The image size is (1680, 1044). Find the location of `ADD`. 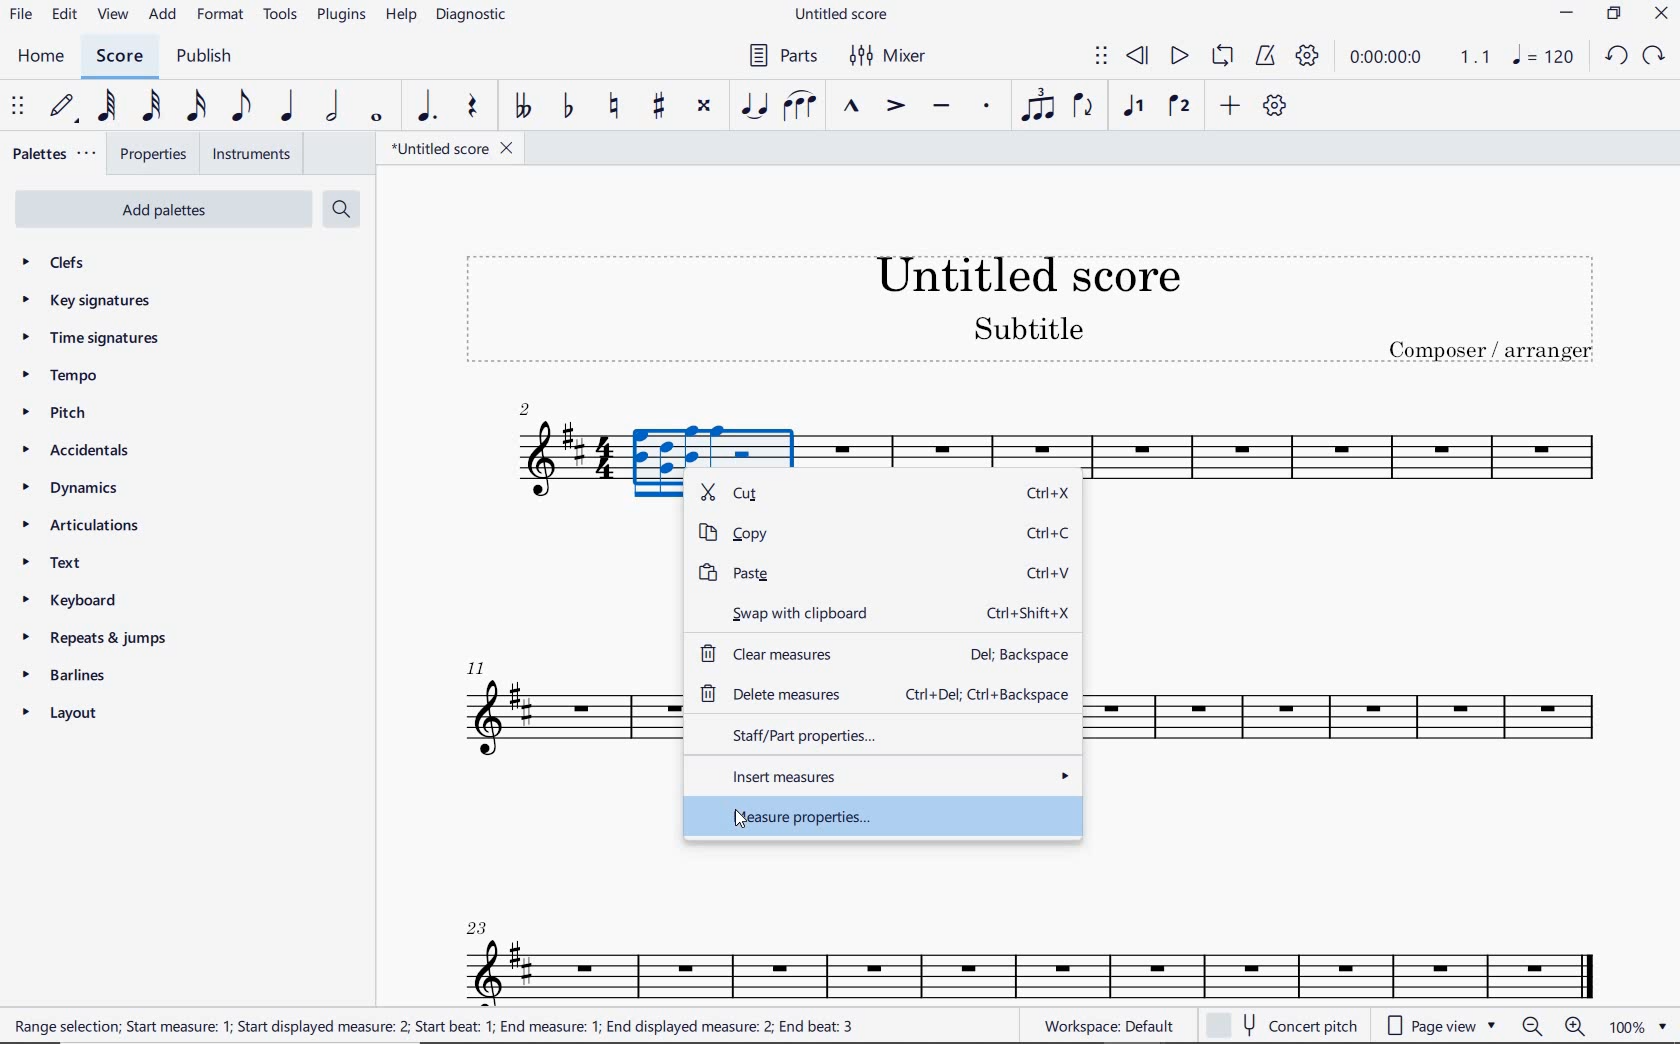

ADD is located at coordinates (164, 16).